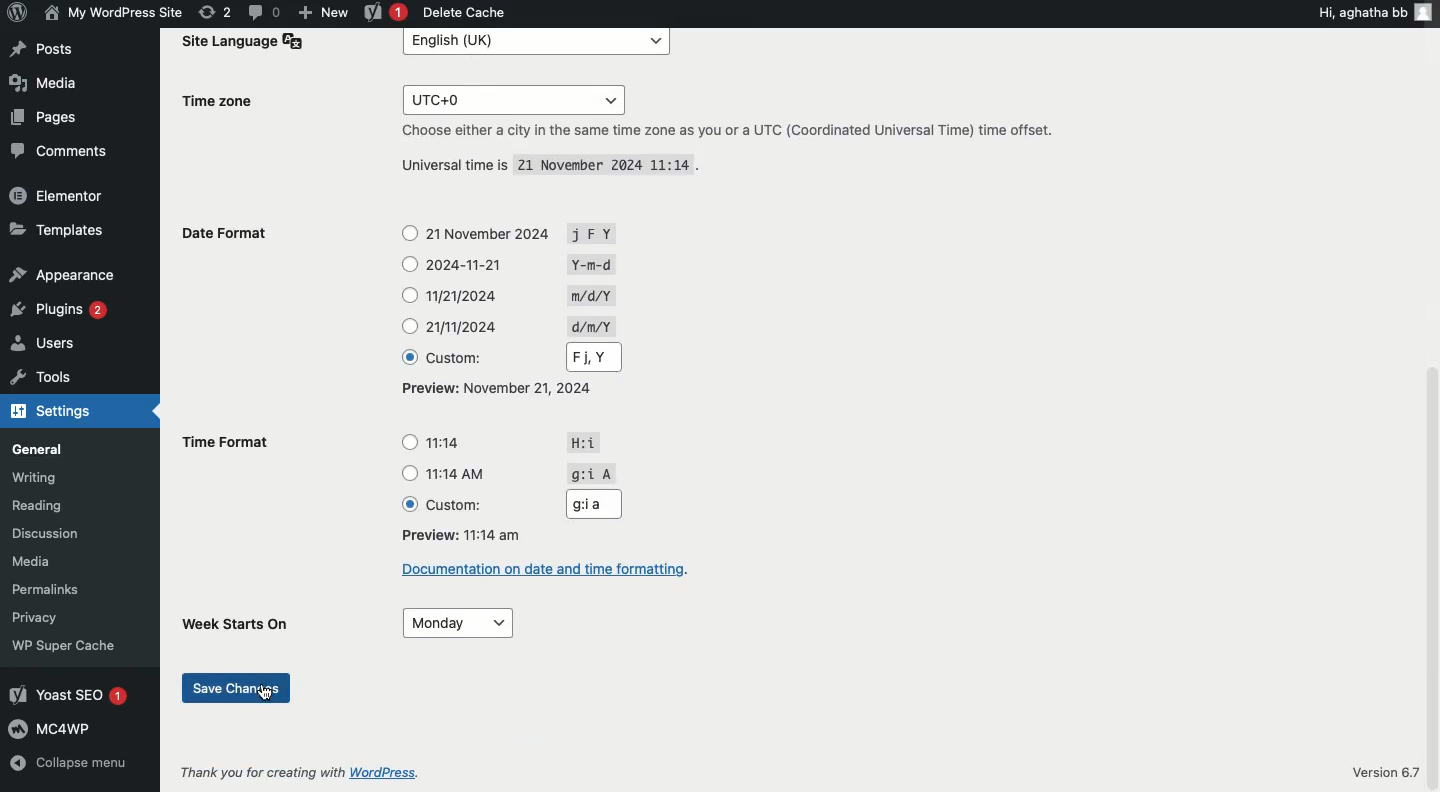 Image resolution: width=1440 pixels, height=792 pixels. What do you see at coordinates (237, 687) in the screenshot?
I see `Save changes` at bounding box center [237, 687].